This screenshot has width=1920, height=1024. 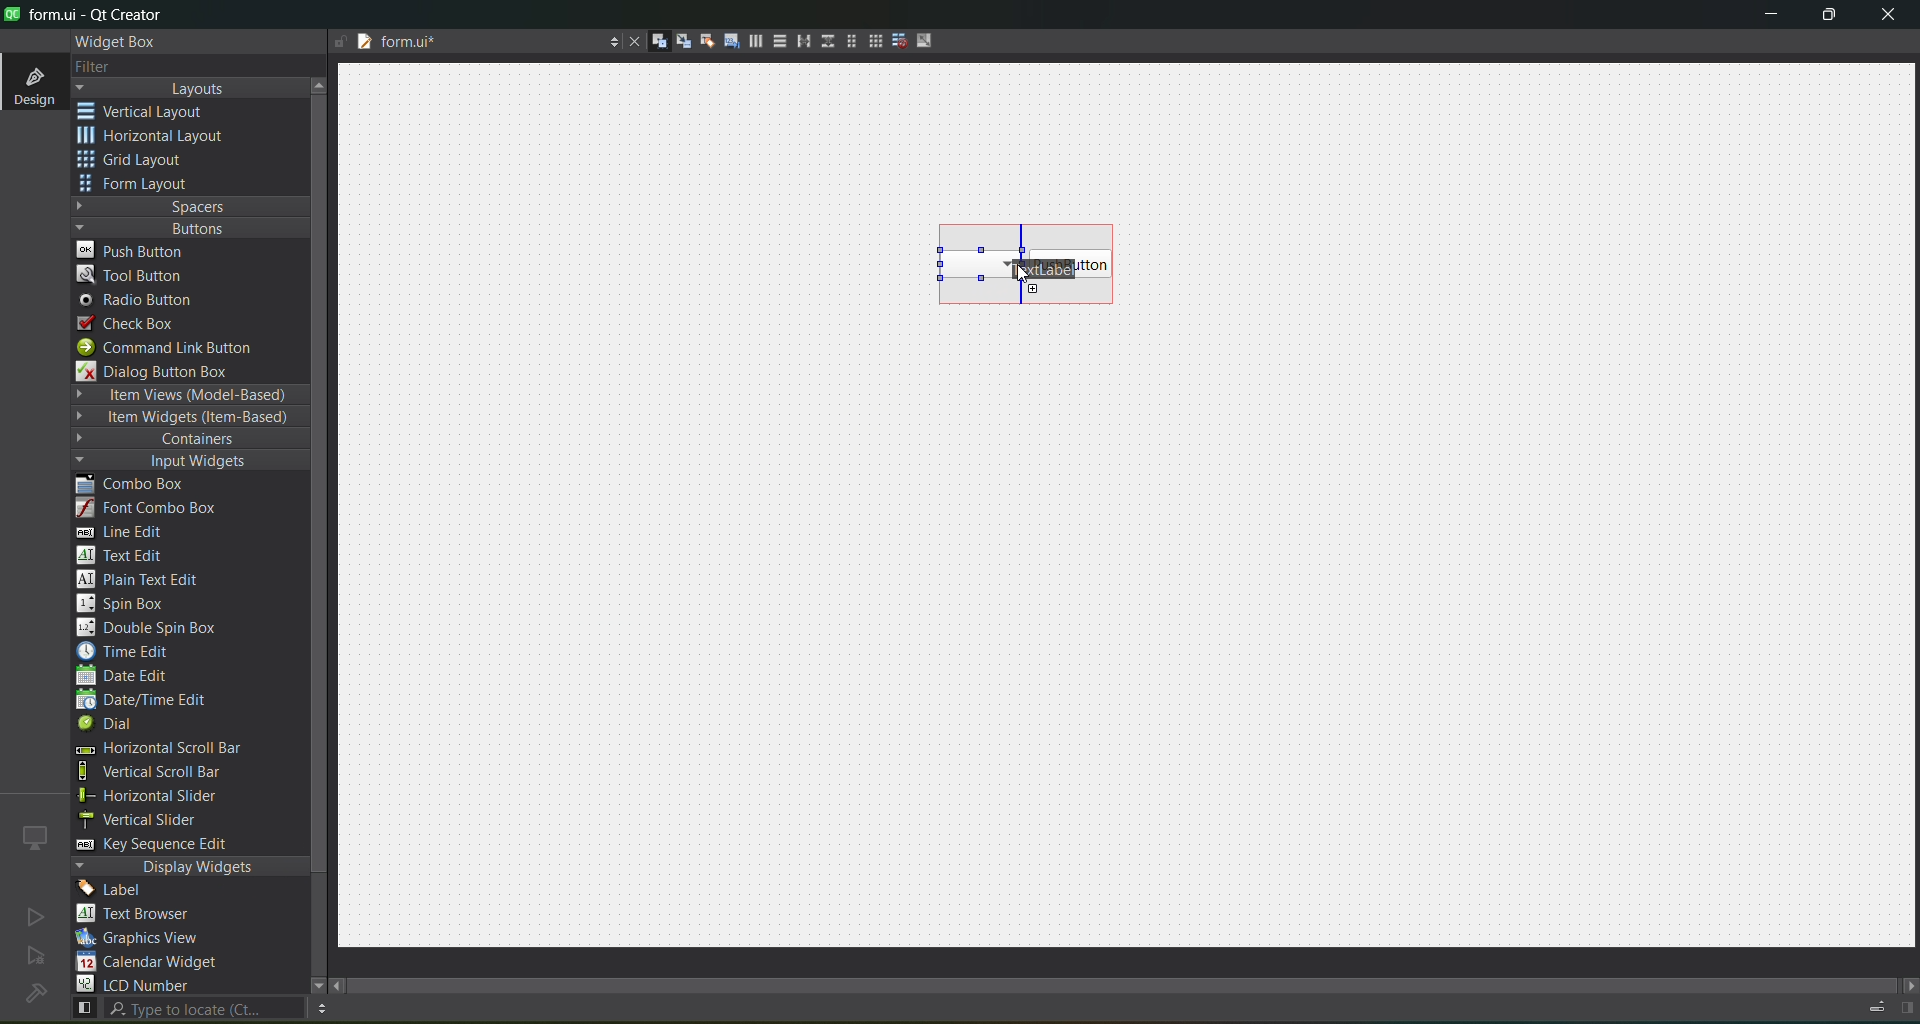 I want to click on no active project, so click(x=36, y=957).